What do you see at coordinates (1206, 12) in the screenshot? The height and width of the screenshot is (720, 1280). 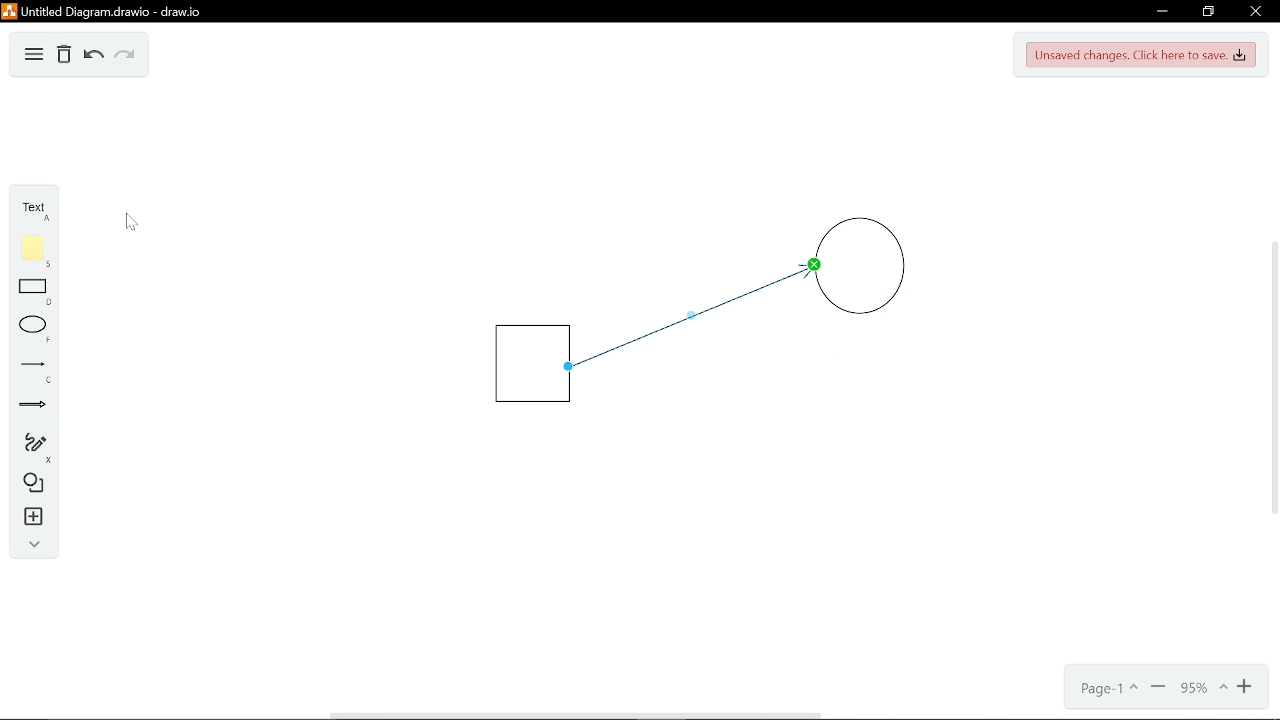 I see `restore down` at bounding box center [1206, 12].